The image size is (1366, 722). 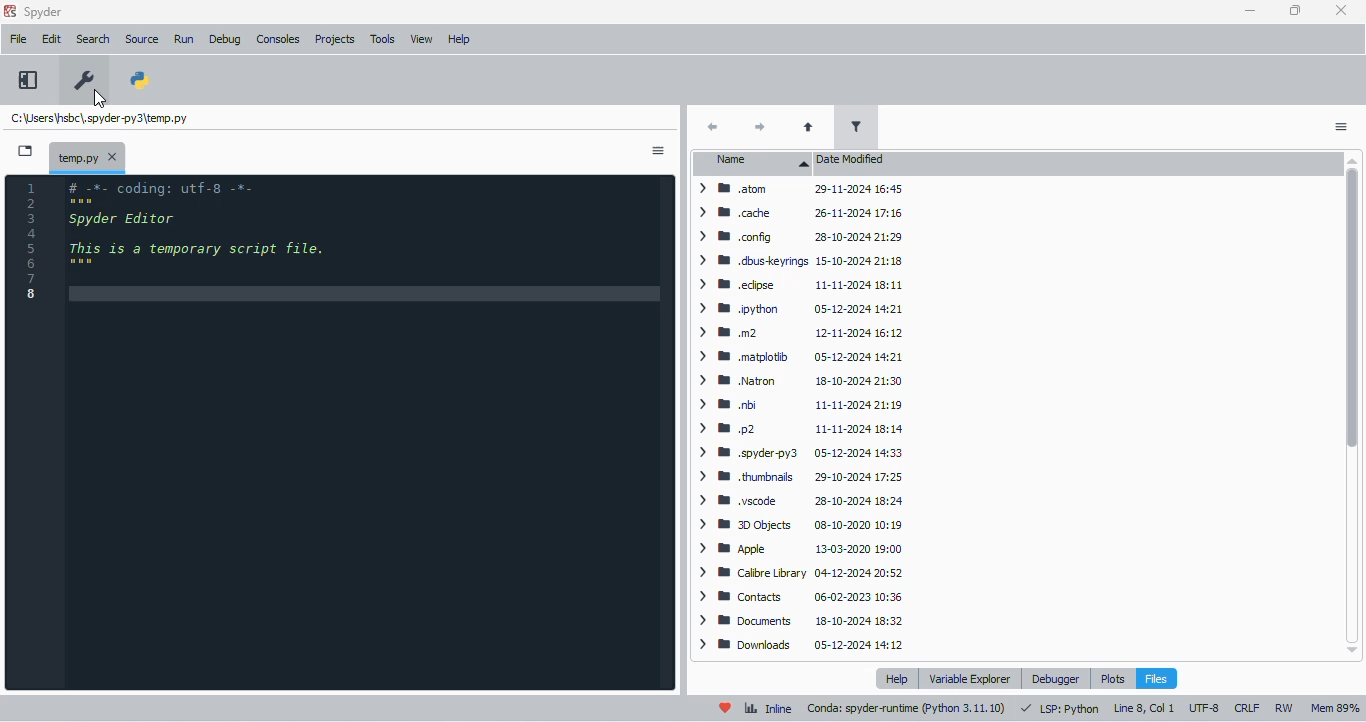 What do you see at coordinates (1286, 708) in the screenshot?
I see `RW` at bounding box center [1286, 708].